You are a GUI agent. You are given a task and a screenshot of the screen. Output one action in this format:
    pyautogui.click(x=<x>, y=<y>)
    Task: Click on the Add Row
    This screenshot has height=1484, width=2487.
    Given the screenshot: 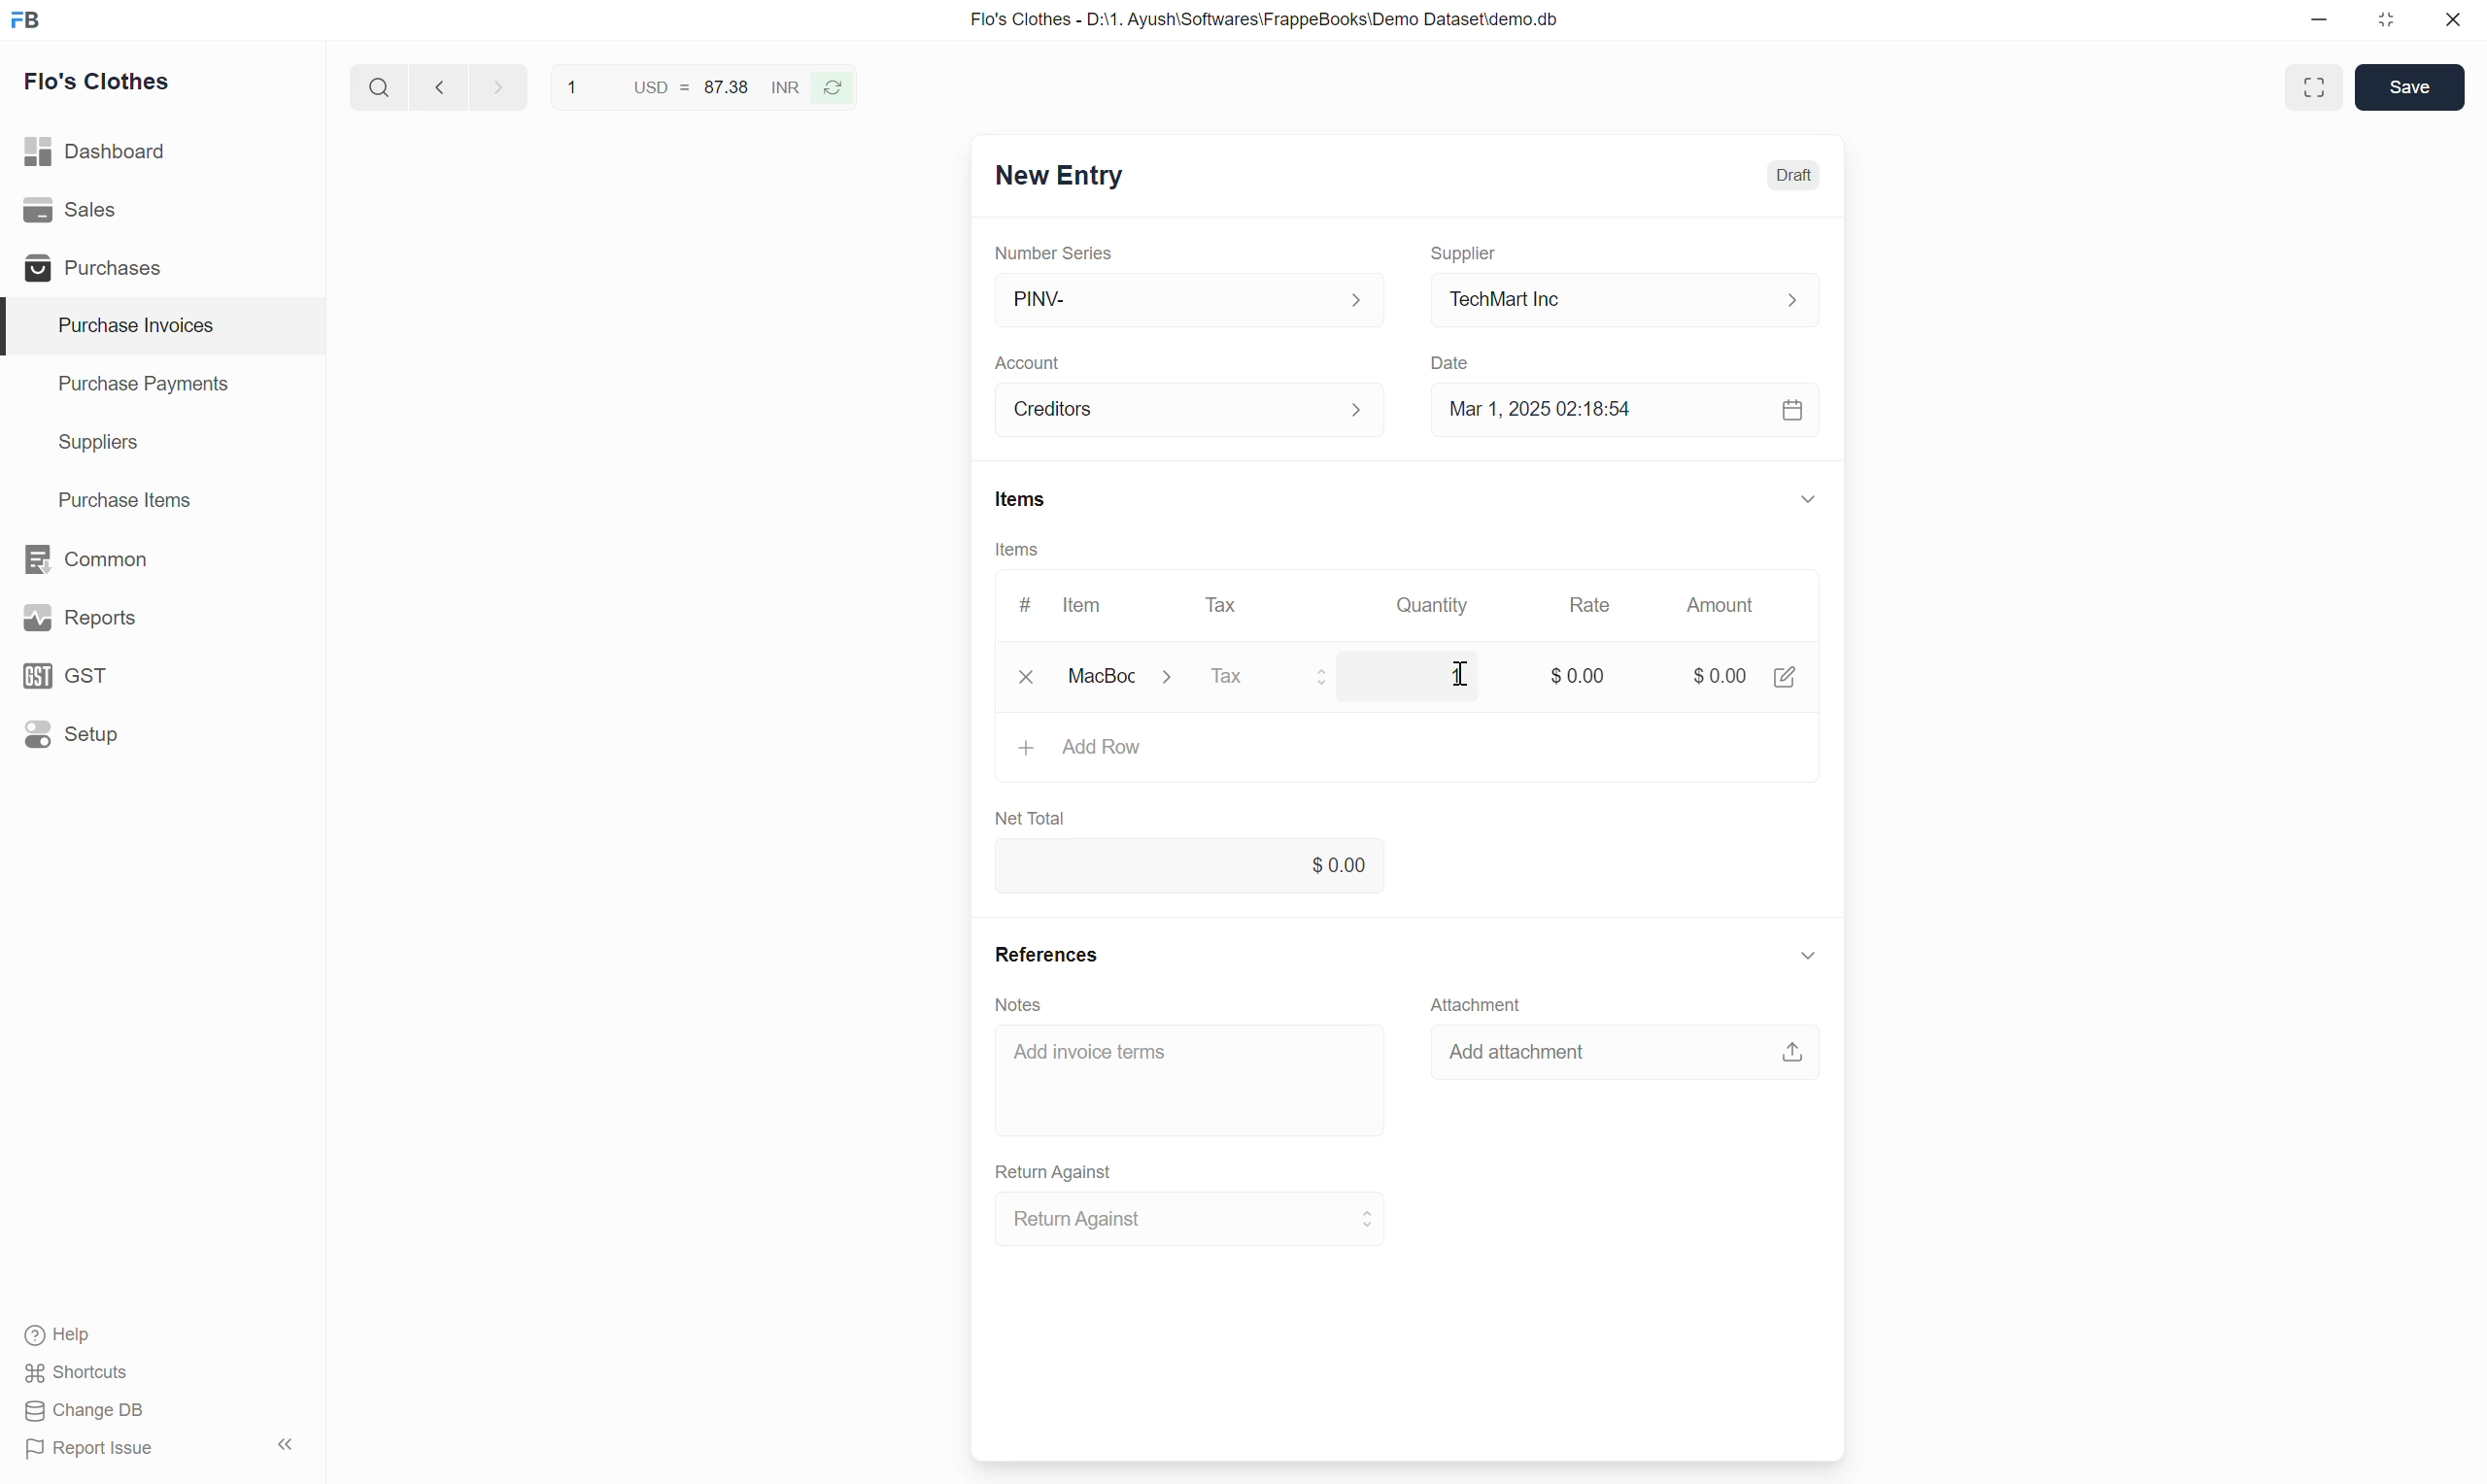 What is the action you would take?
    pyautogui.click(x=1409, y=755)
    